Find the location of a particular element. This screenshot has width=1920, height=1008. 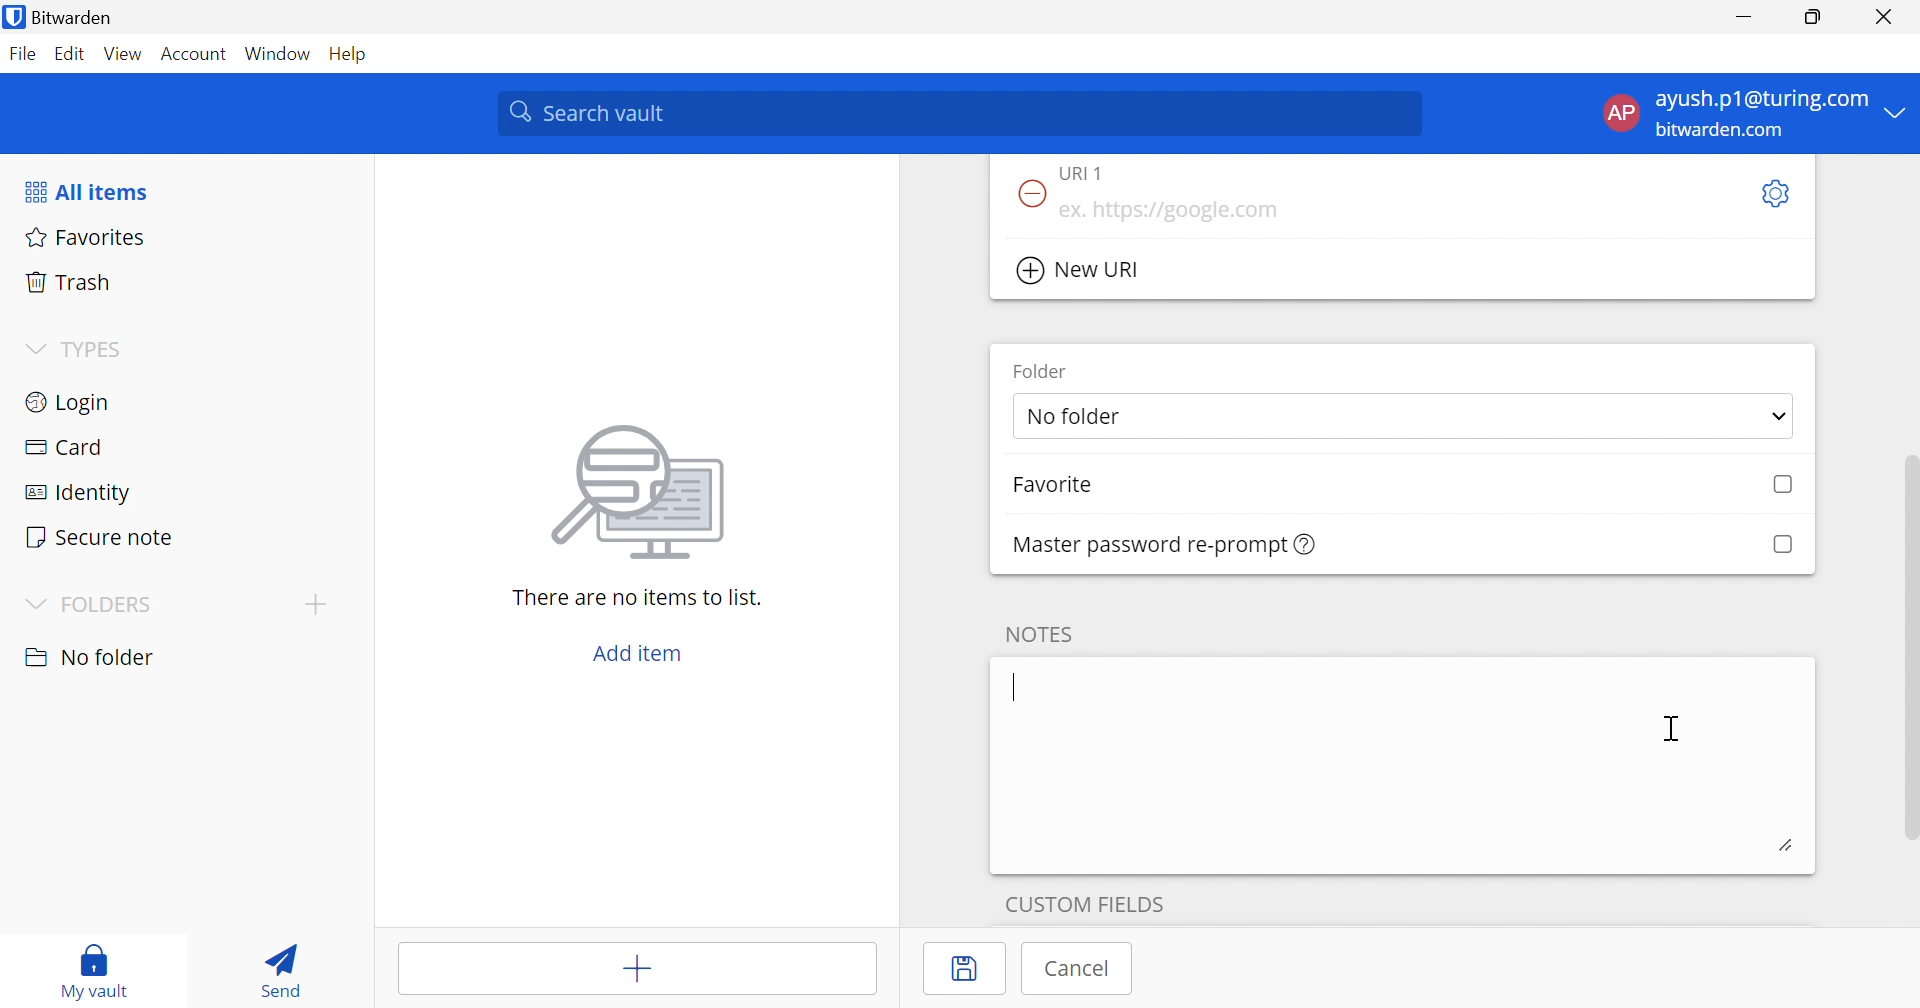

Search vault is located at coordinates (958, 113).